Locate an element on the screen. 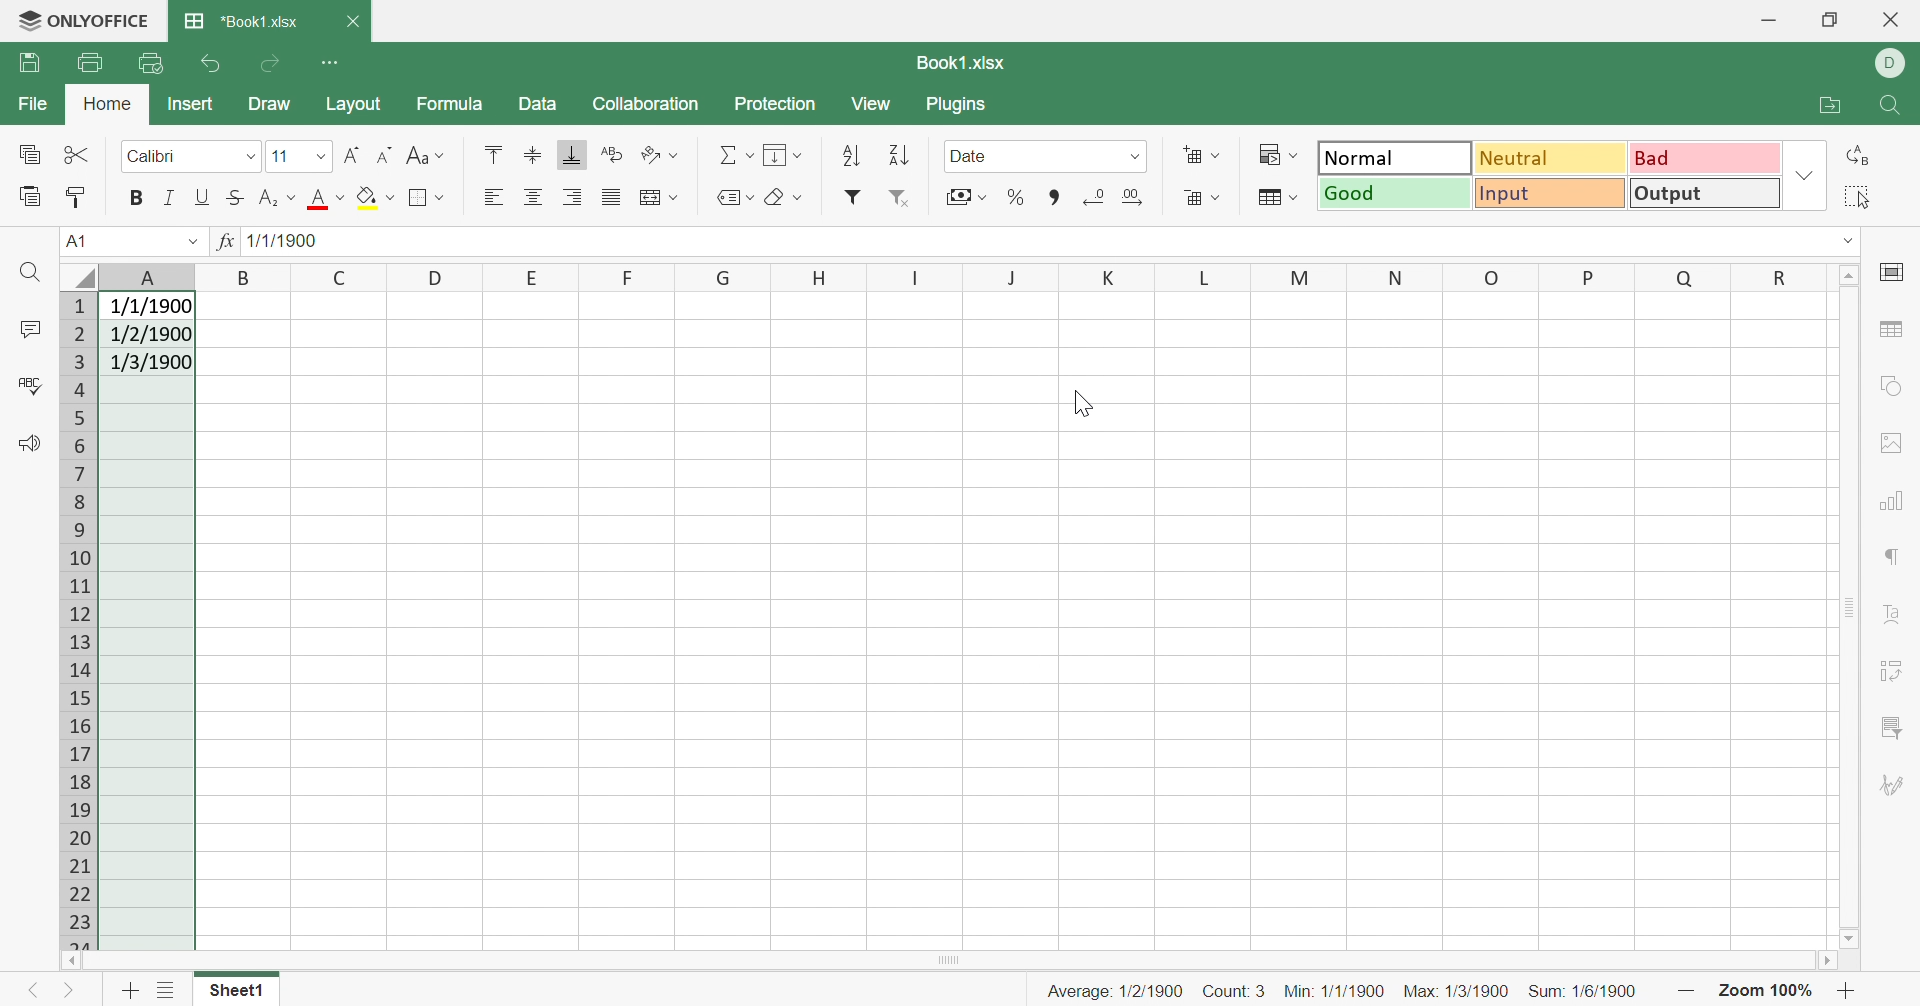 Image resolution: width=1920 pixels, height=1006 pixels. 1/3/1900 is located at coordinates (151, 360).